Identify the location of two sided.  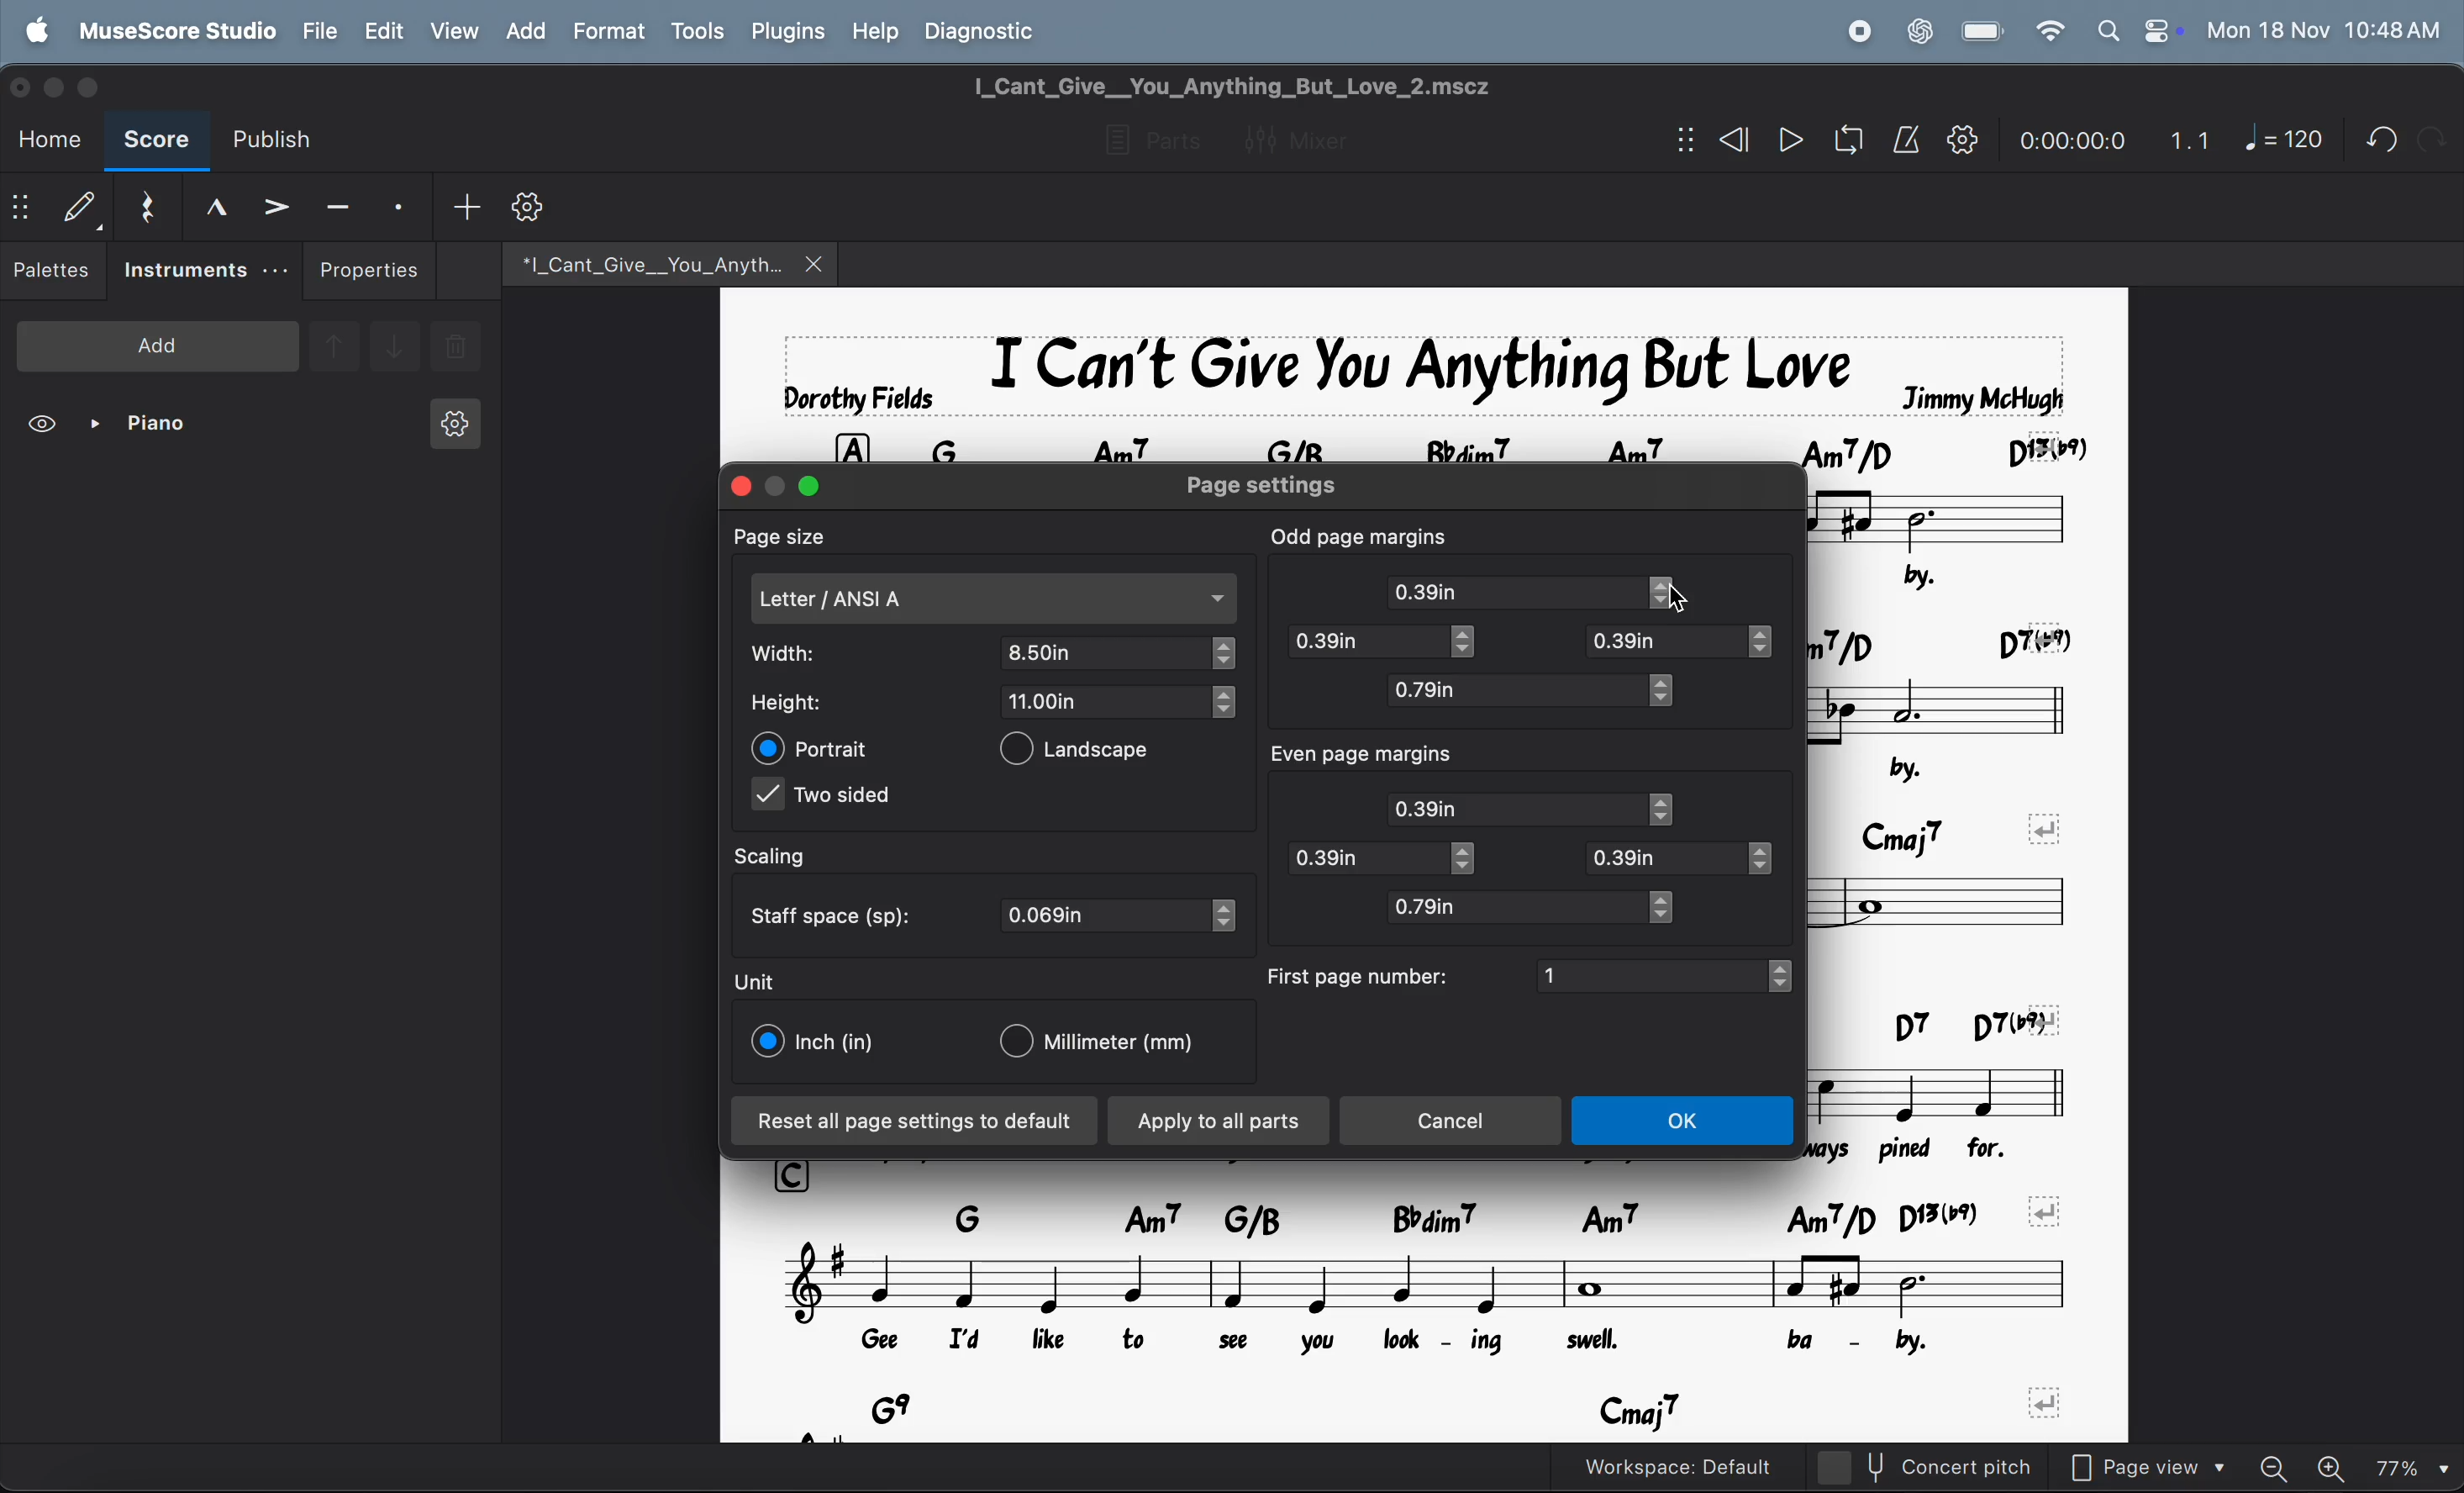
(828, 799).